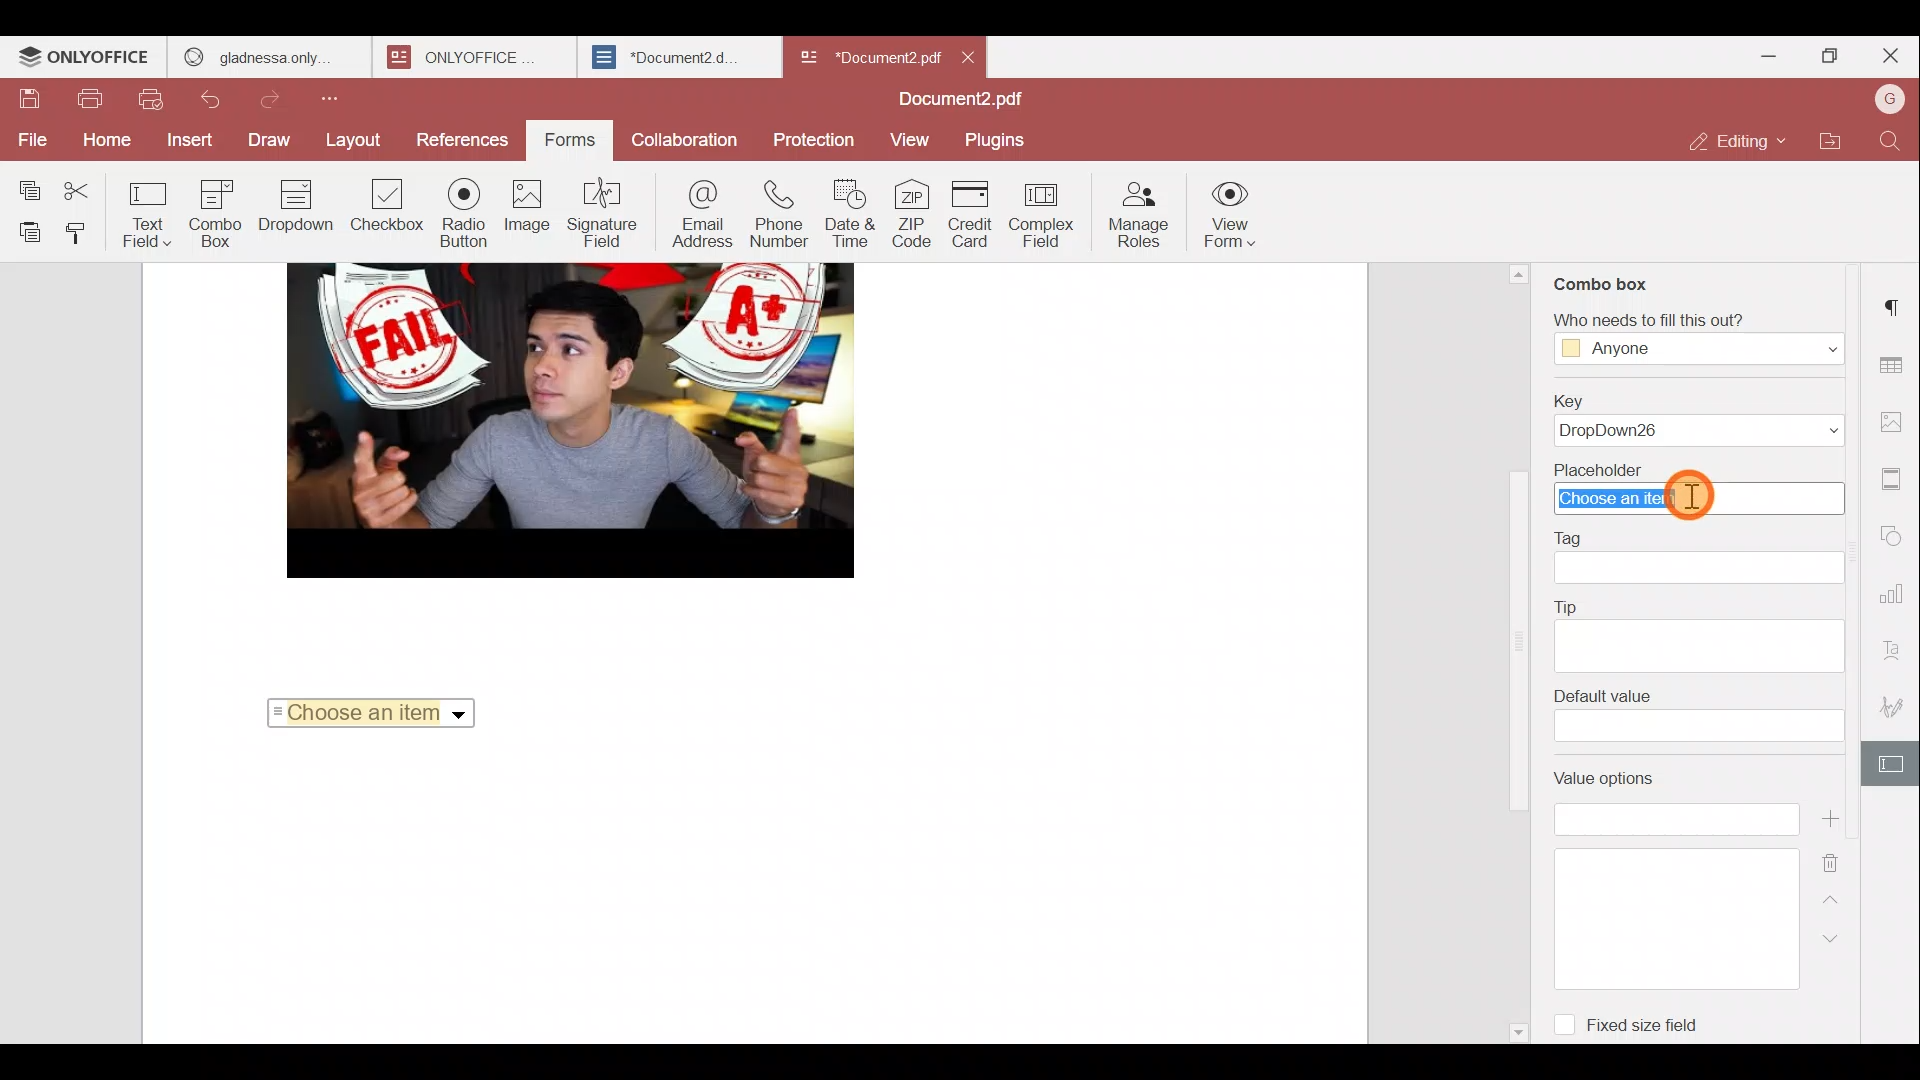  I want to click on Checkbox, so click(383, 208).